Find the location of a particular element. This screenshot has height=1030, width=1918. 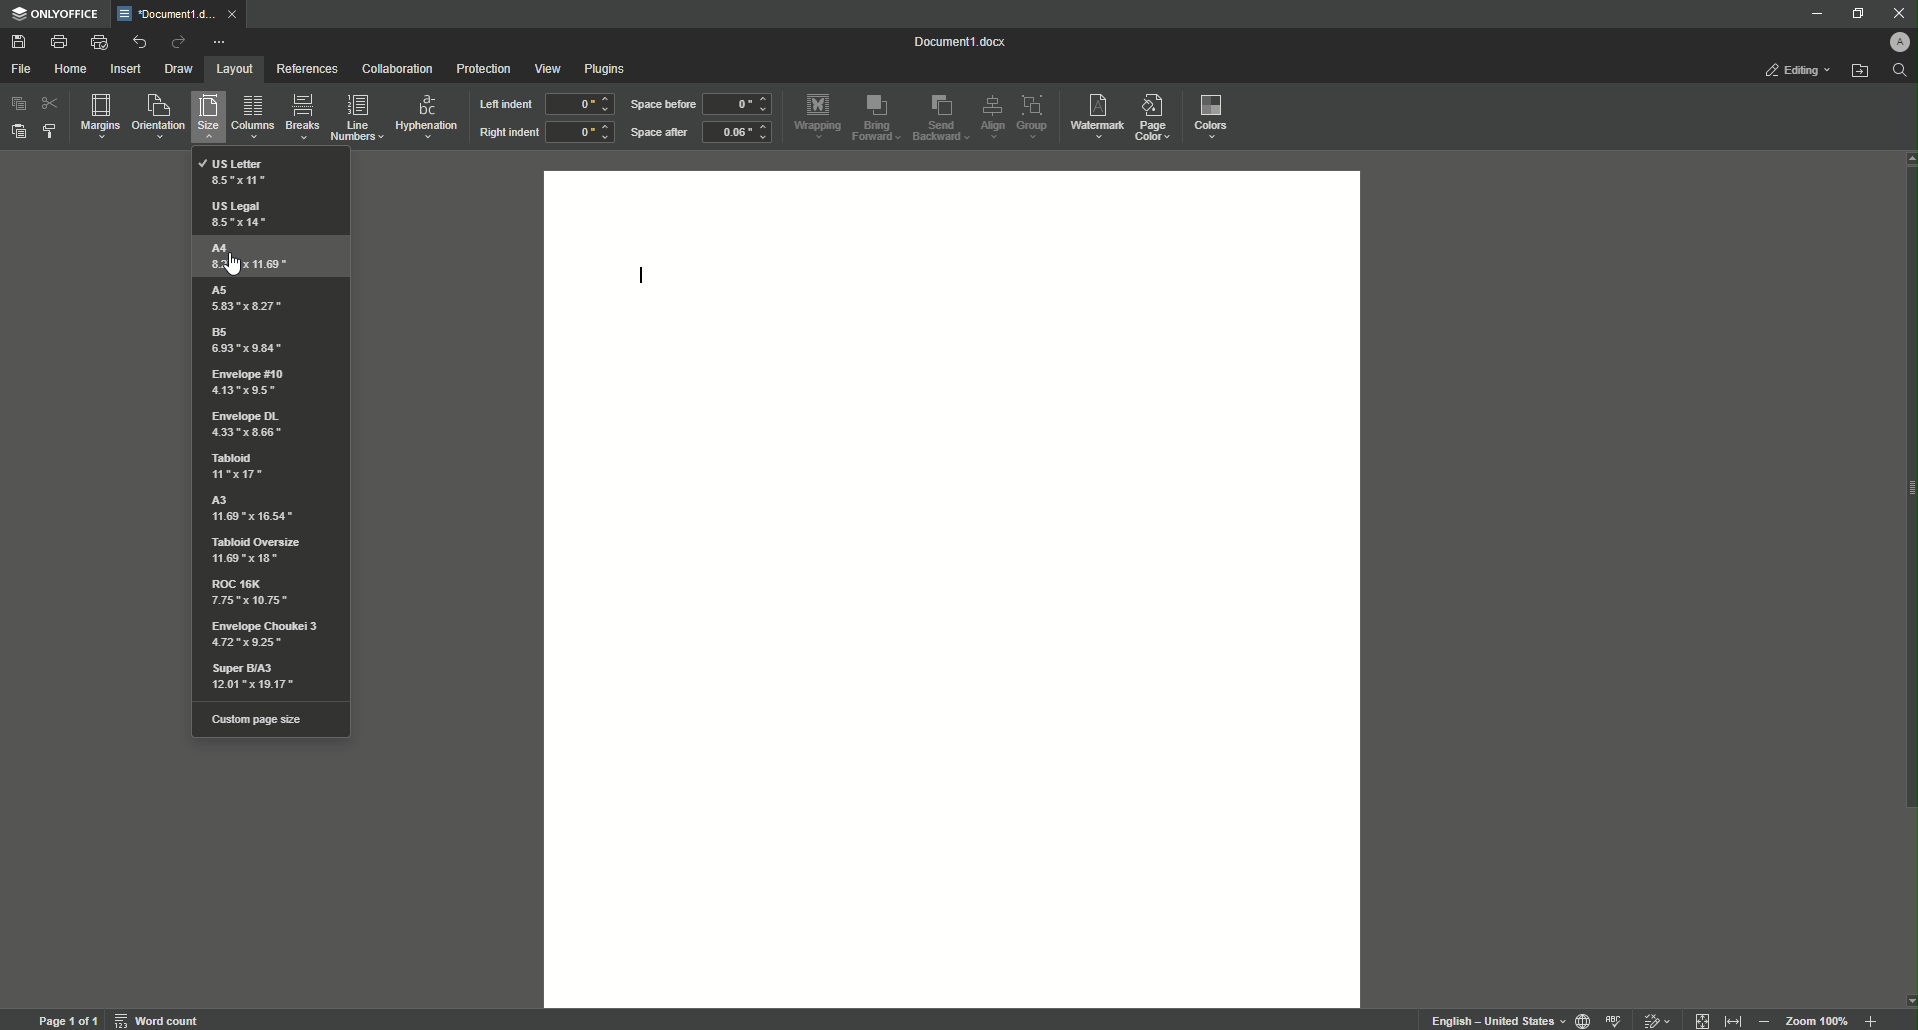

Page 1 of 1 is located at coordinates (65, 1020).